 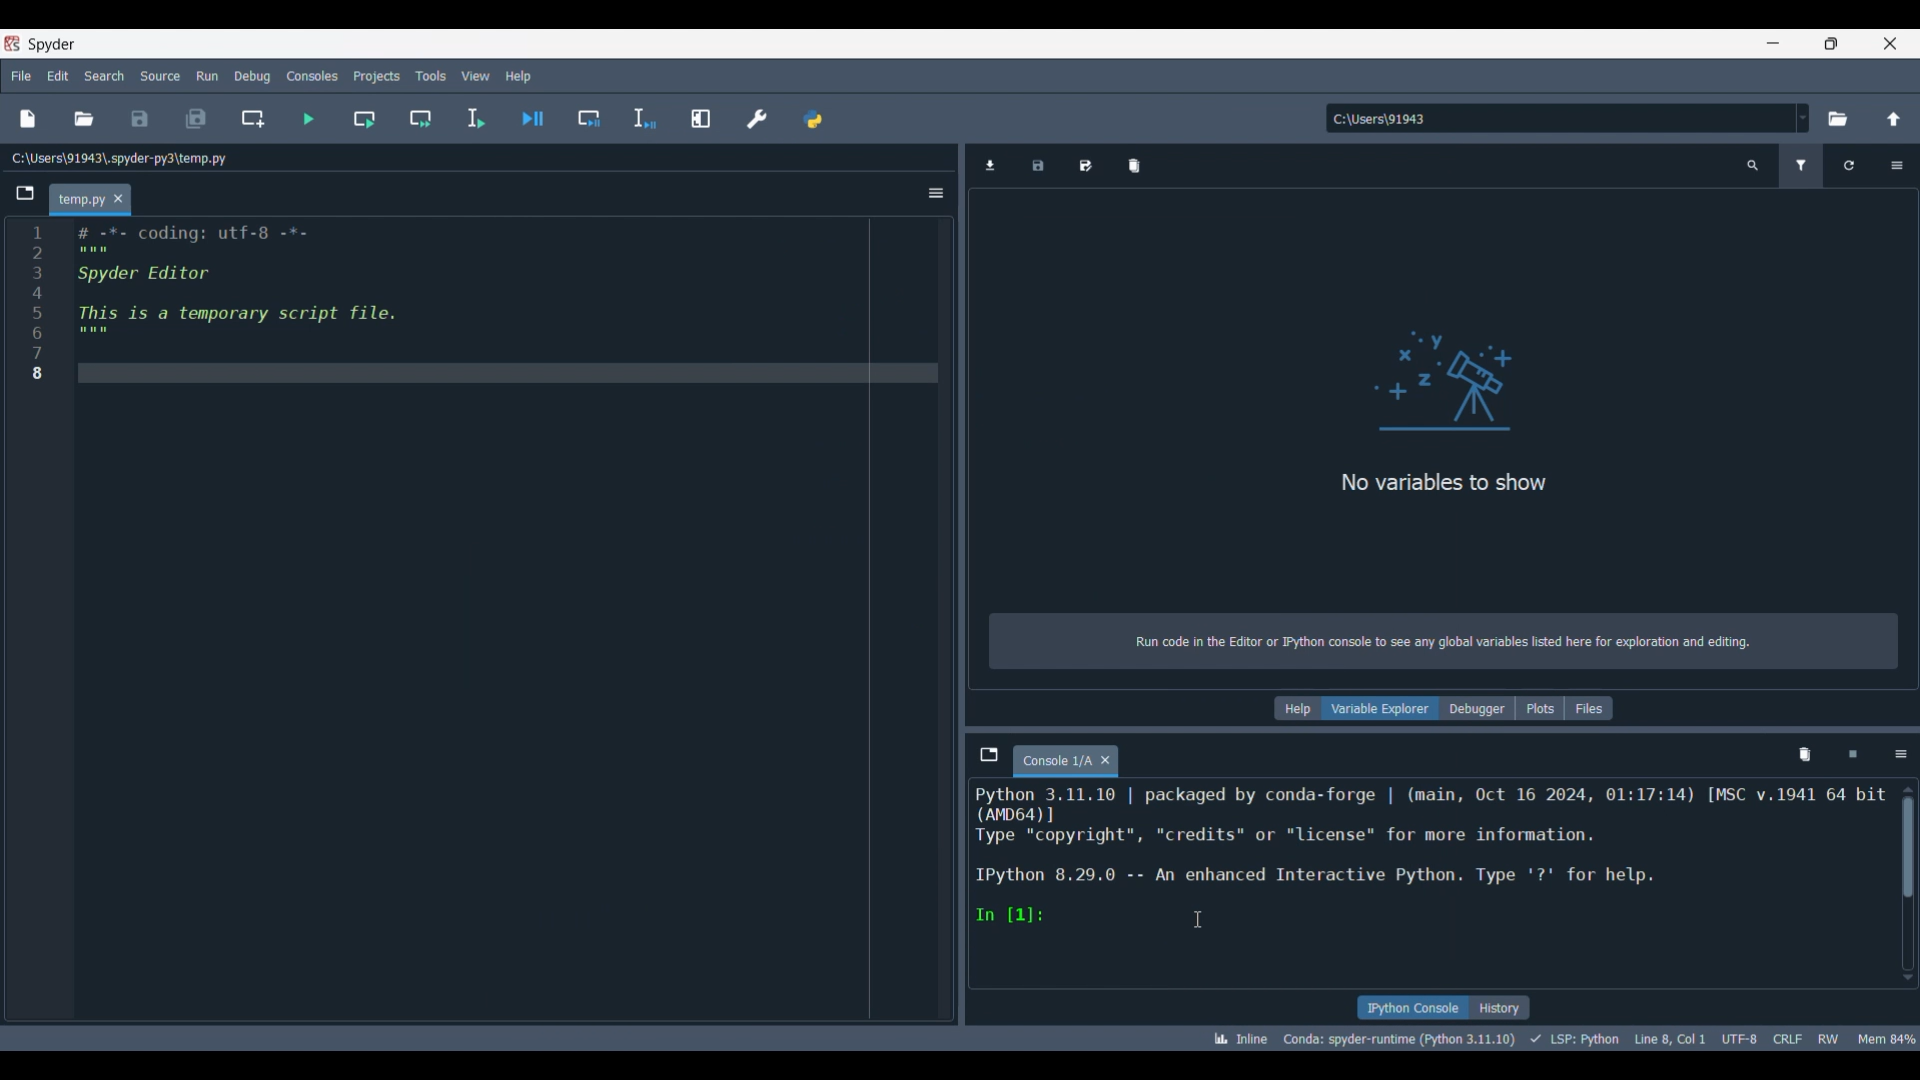 I want to click on Debug file, so click(x=533, y=120).